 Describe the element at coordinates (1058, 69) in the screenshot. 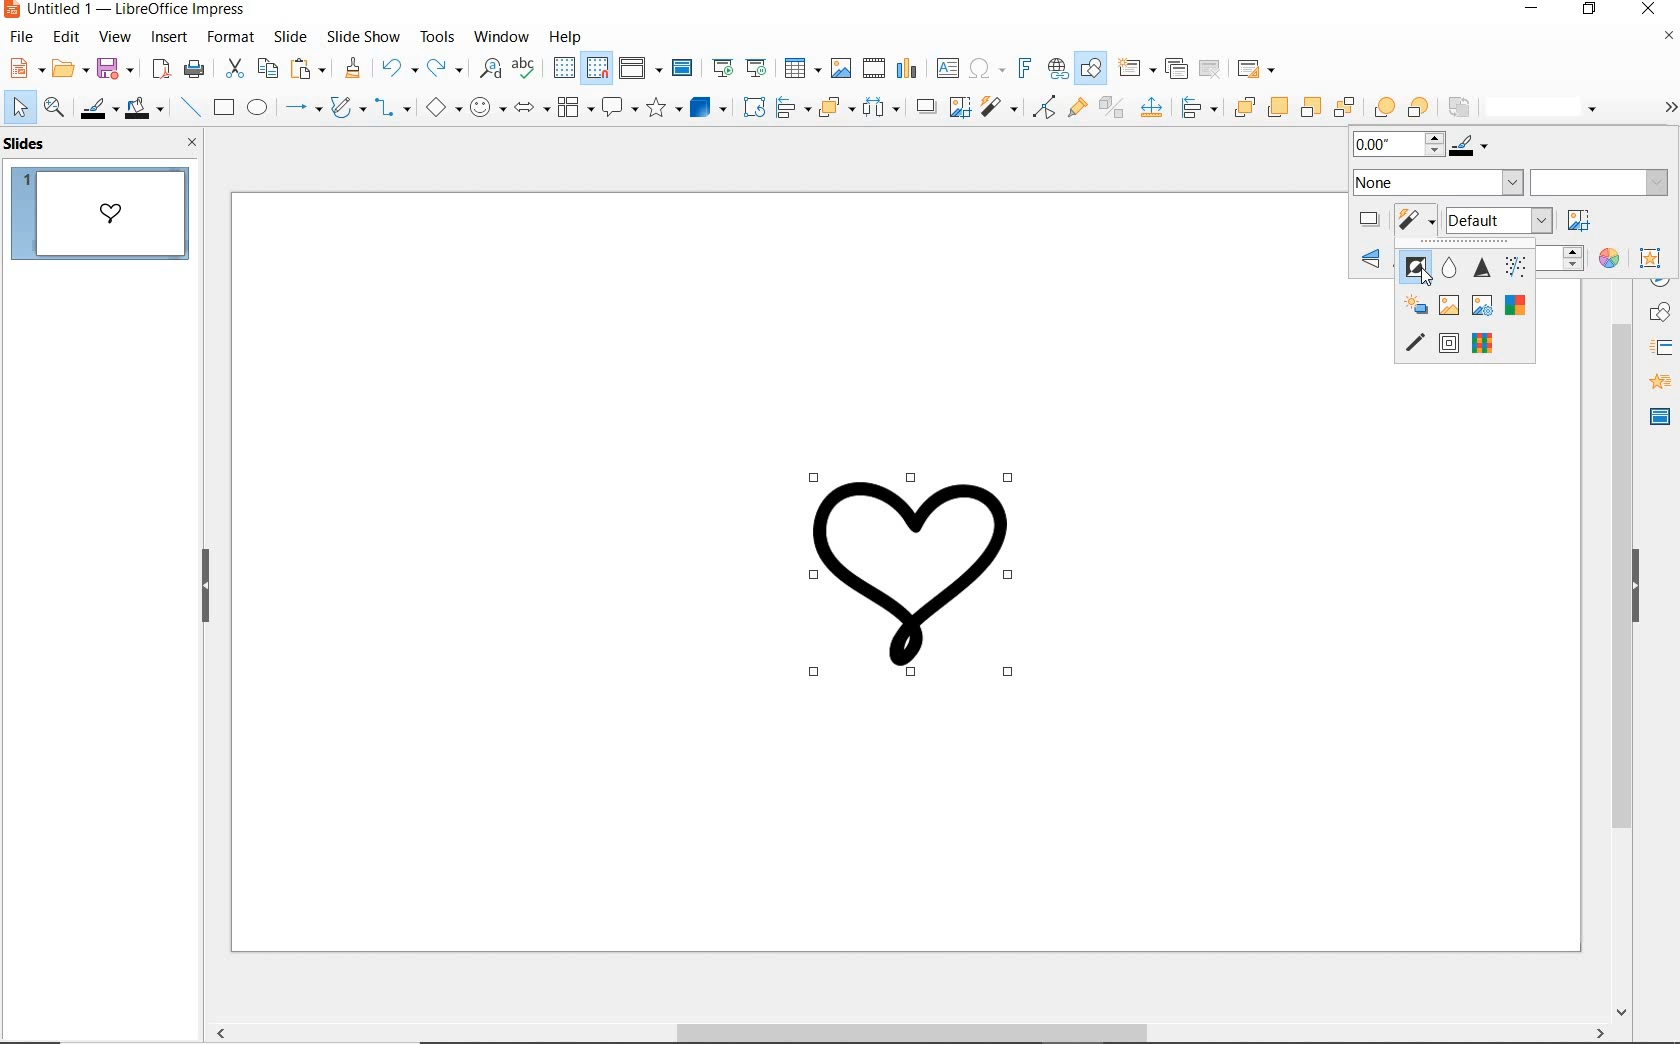

I see `insert hyperlink` at that location.